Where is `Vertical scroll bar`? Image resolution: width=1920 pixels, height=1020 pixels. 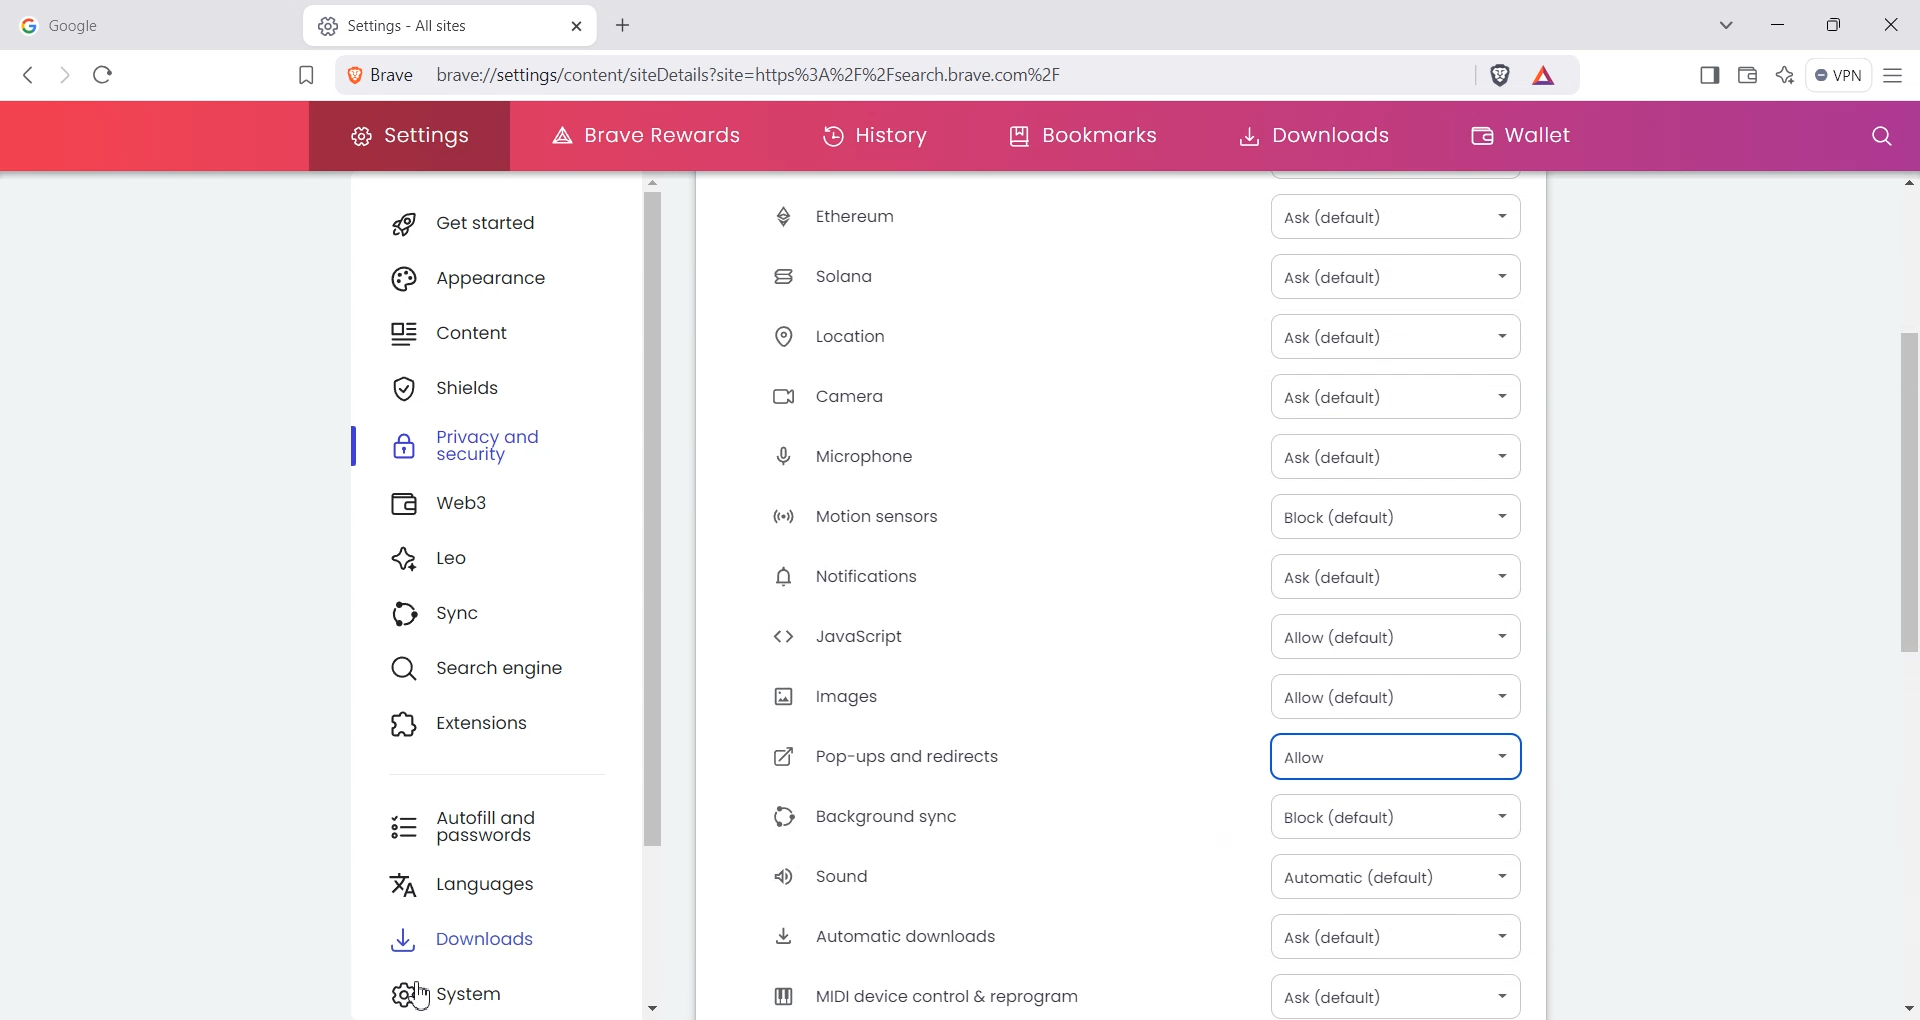 Vertical scroll bar is located at coordinates (665, 596).